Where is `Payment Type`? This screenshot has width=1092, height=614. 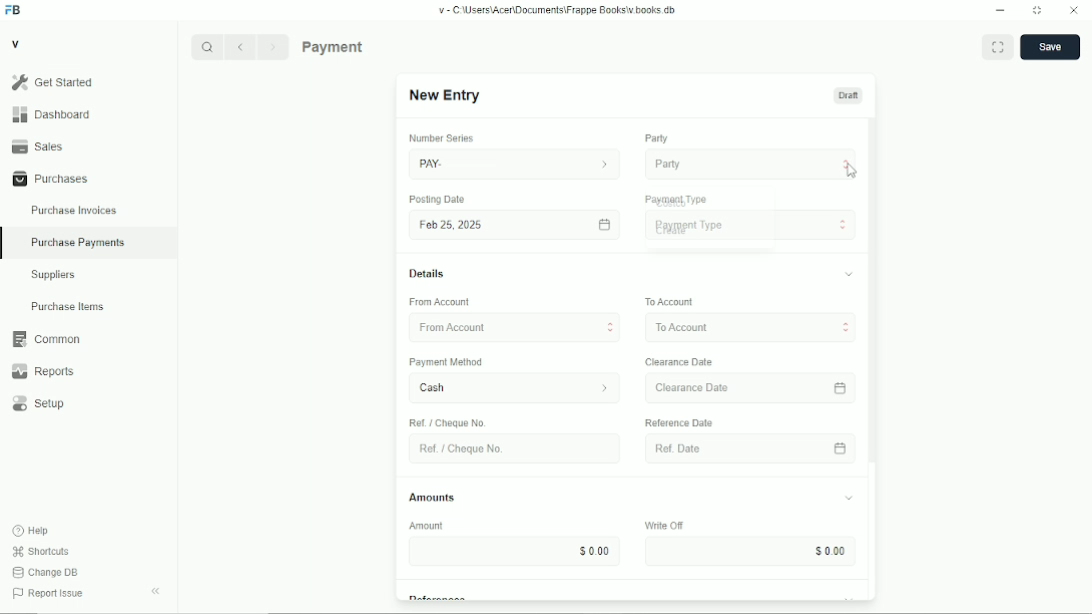 Payment Type is located at coordinates (676, 199).